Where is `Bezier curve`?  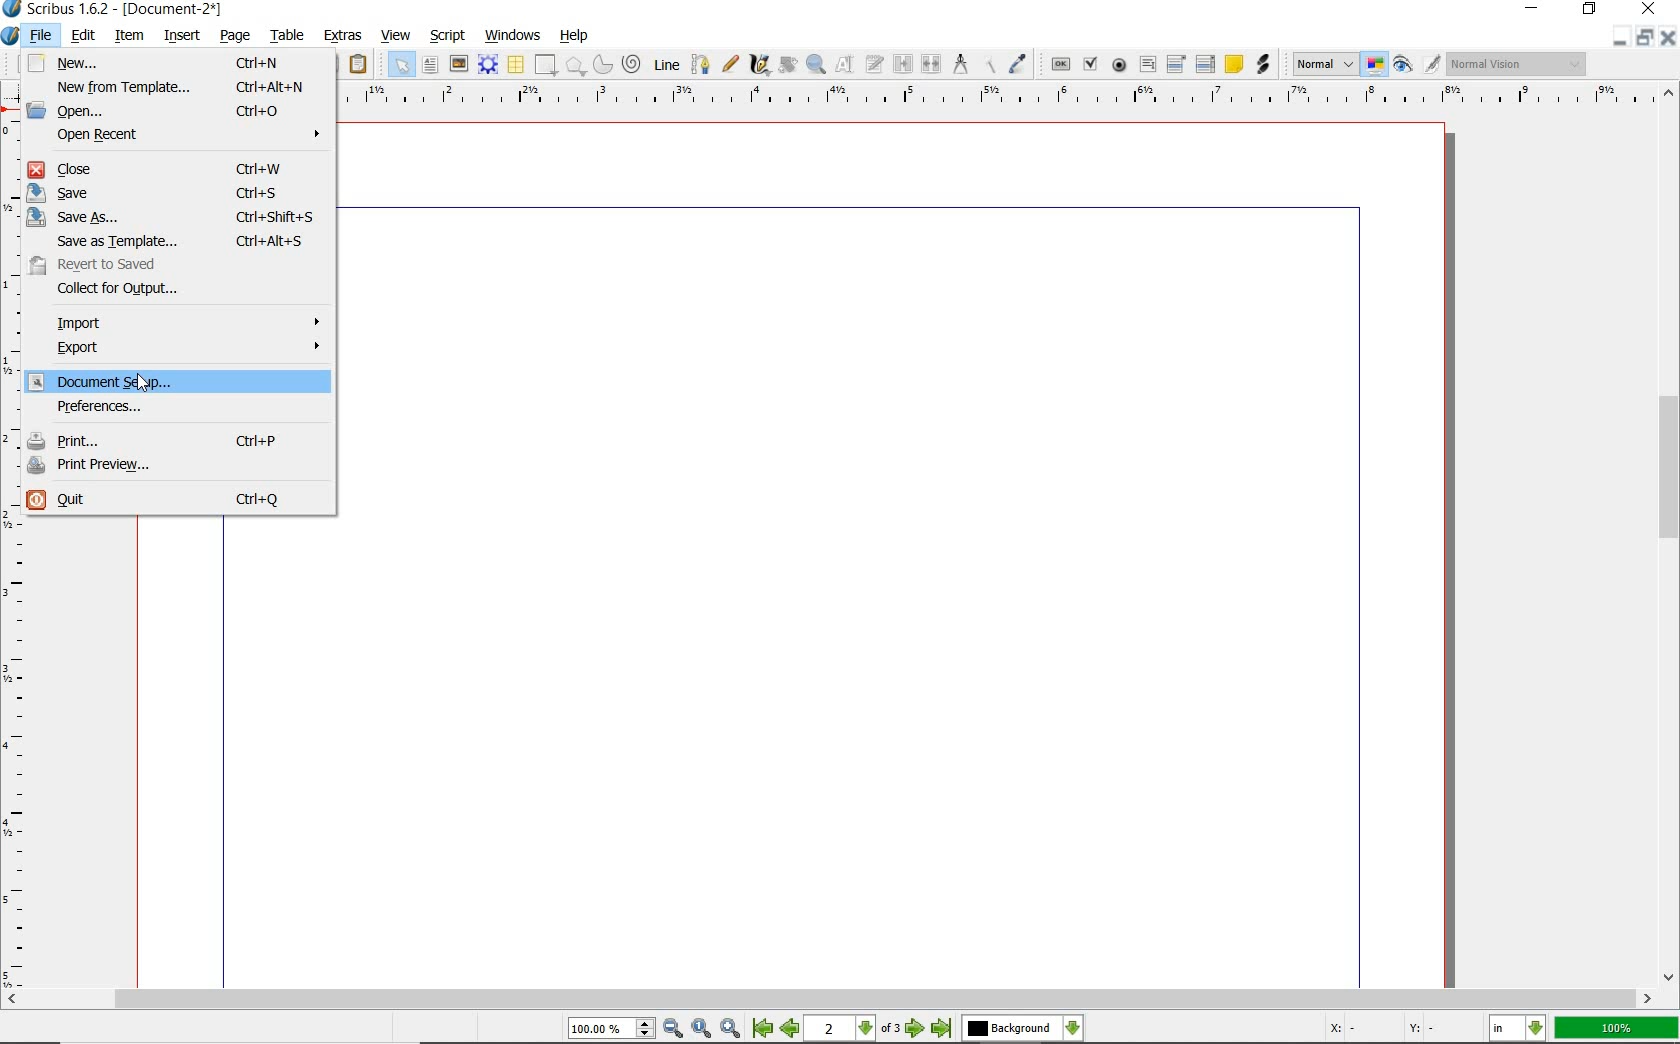 Bezier curve is located at coordinates (701, 64).